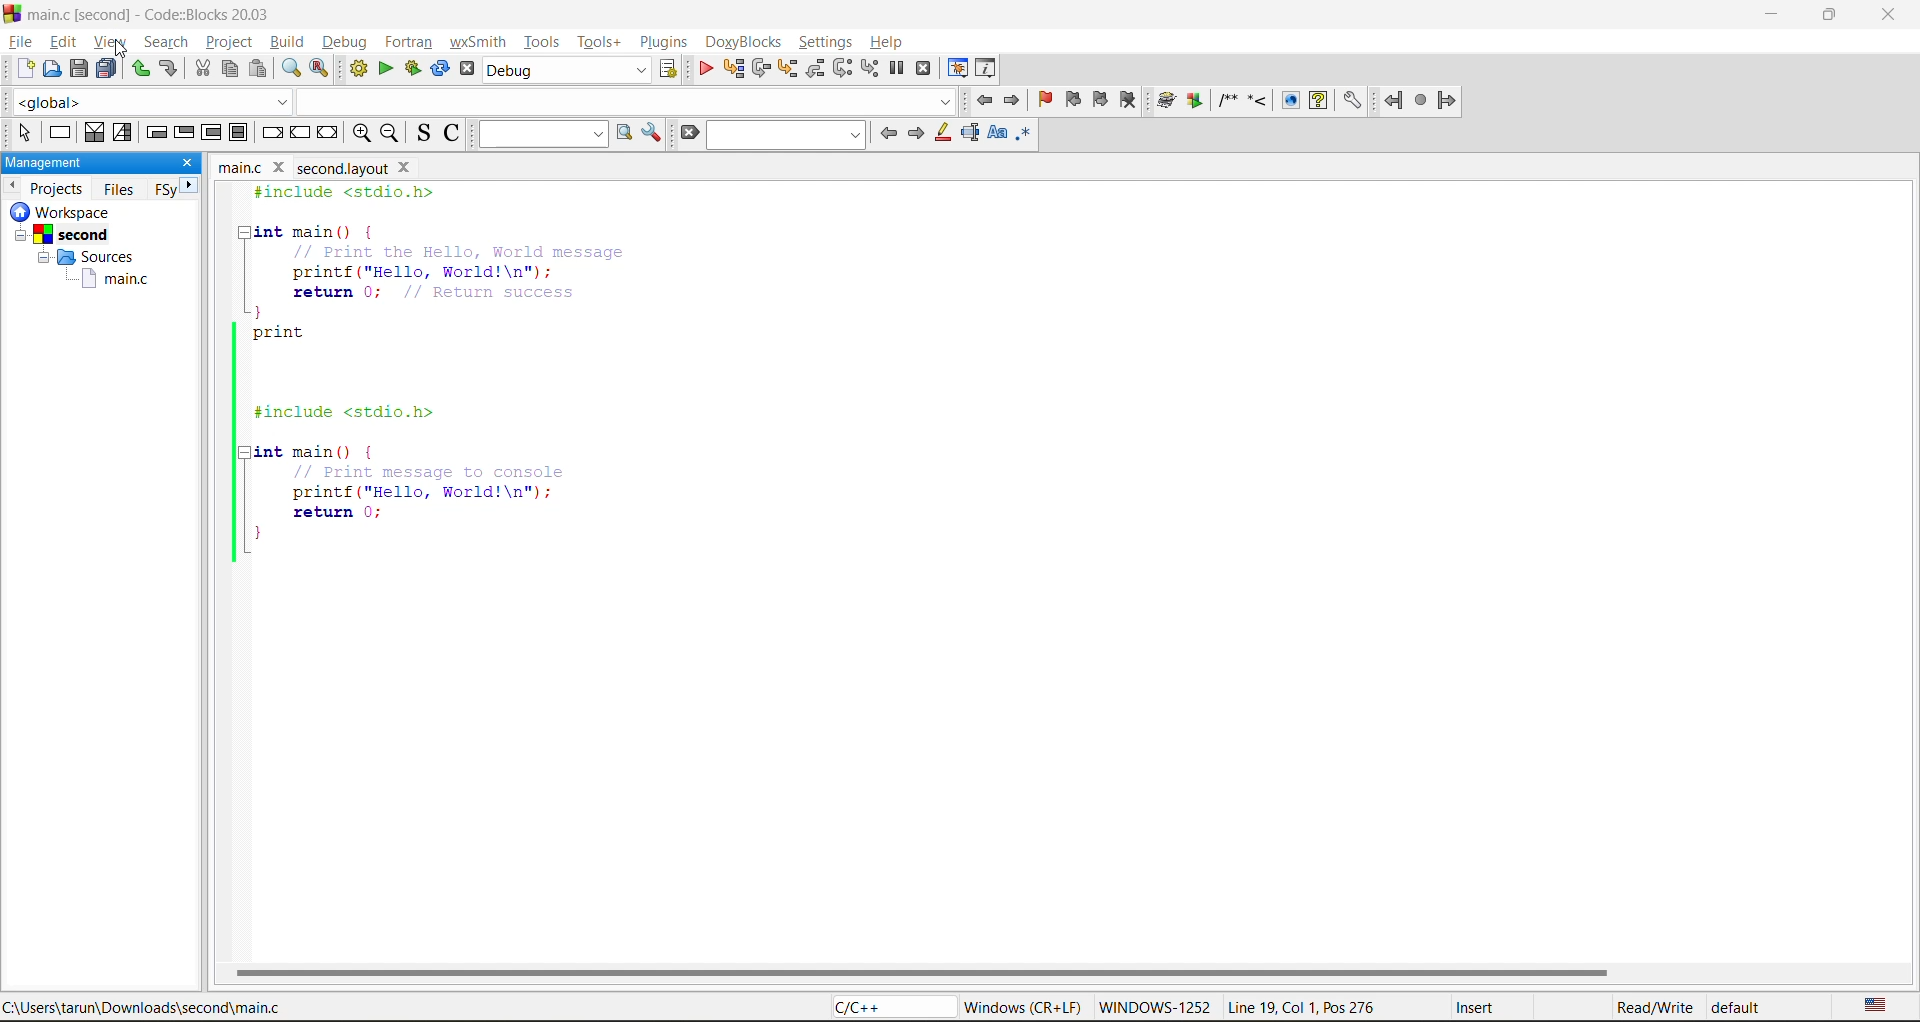  Describe the element at coordinates (995, 134) in the screenshot. I see `match case` at that location.